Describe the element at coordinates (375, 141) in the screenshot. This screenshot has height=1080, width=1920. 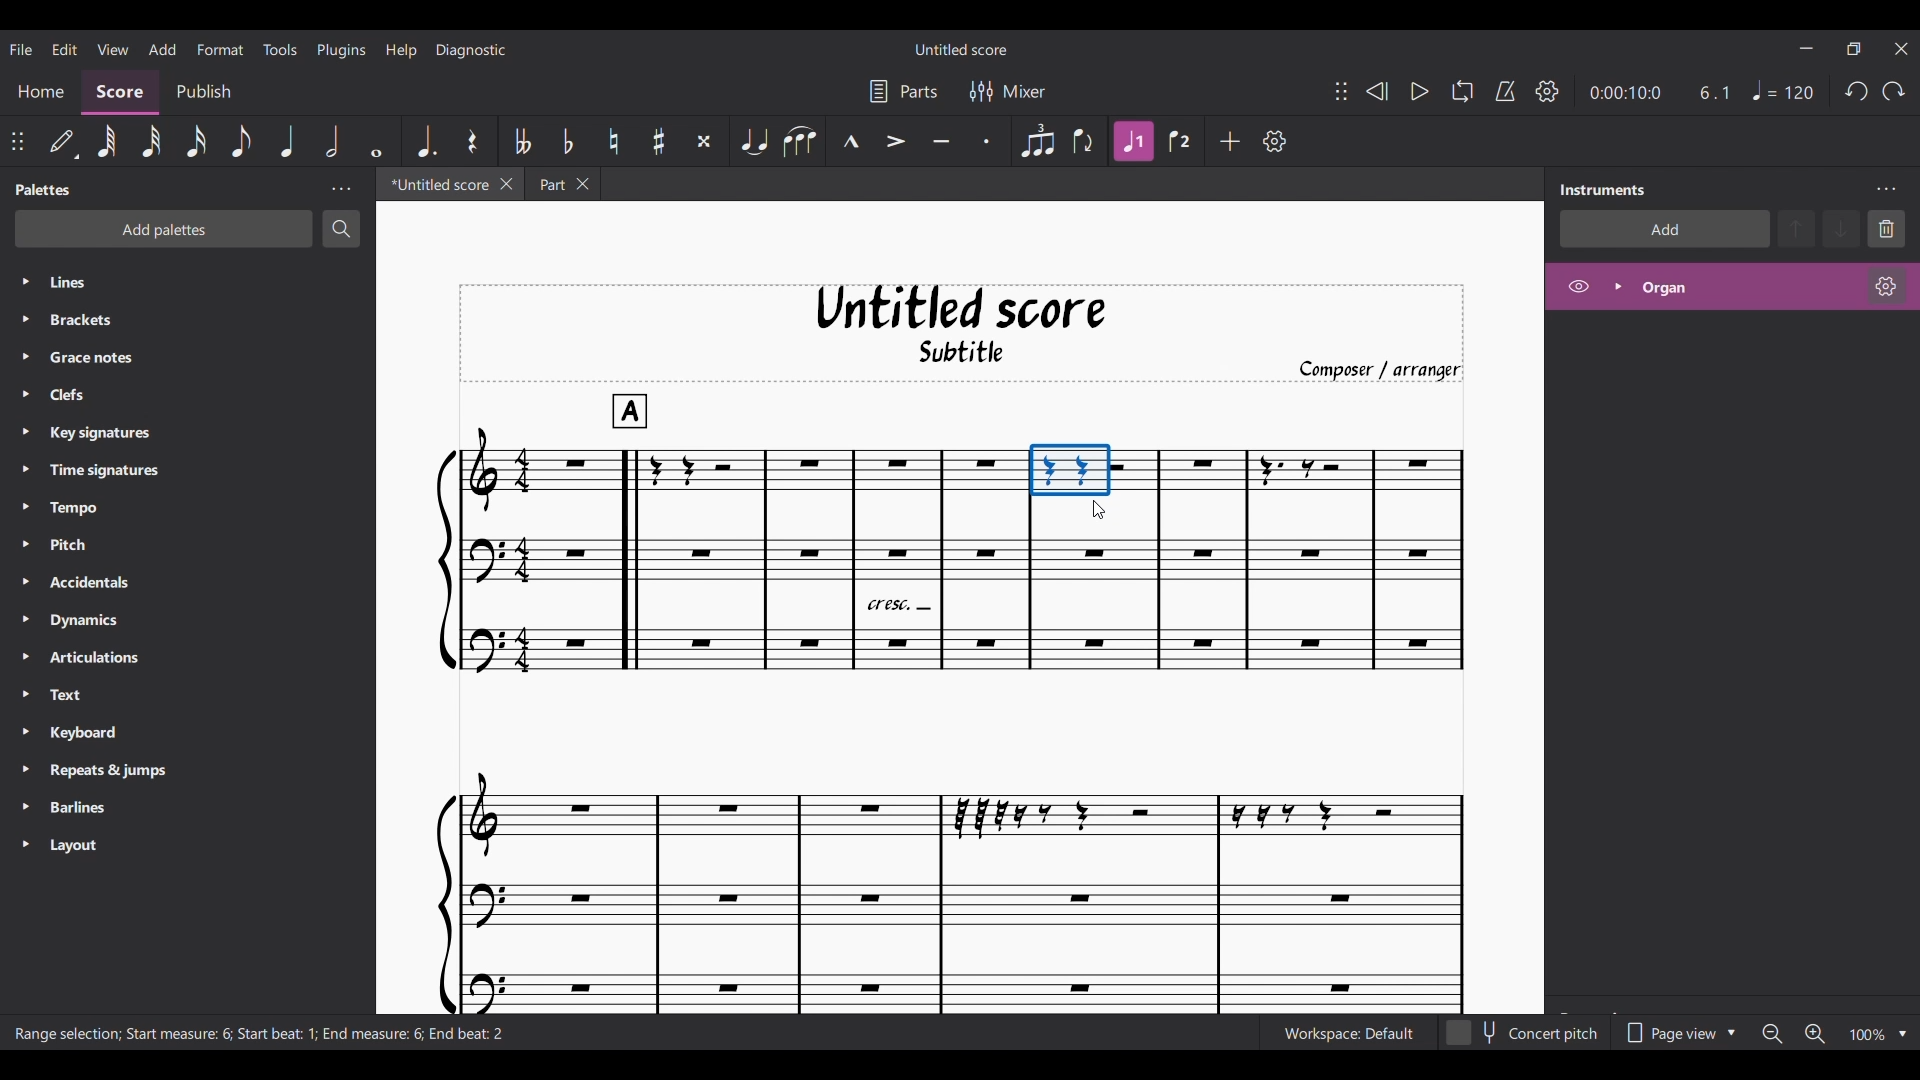
I see `Whole note` at that location.